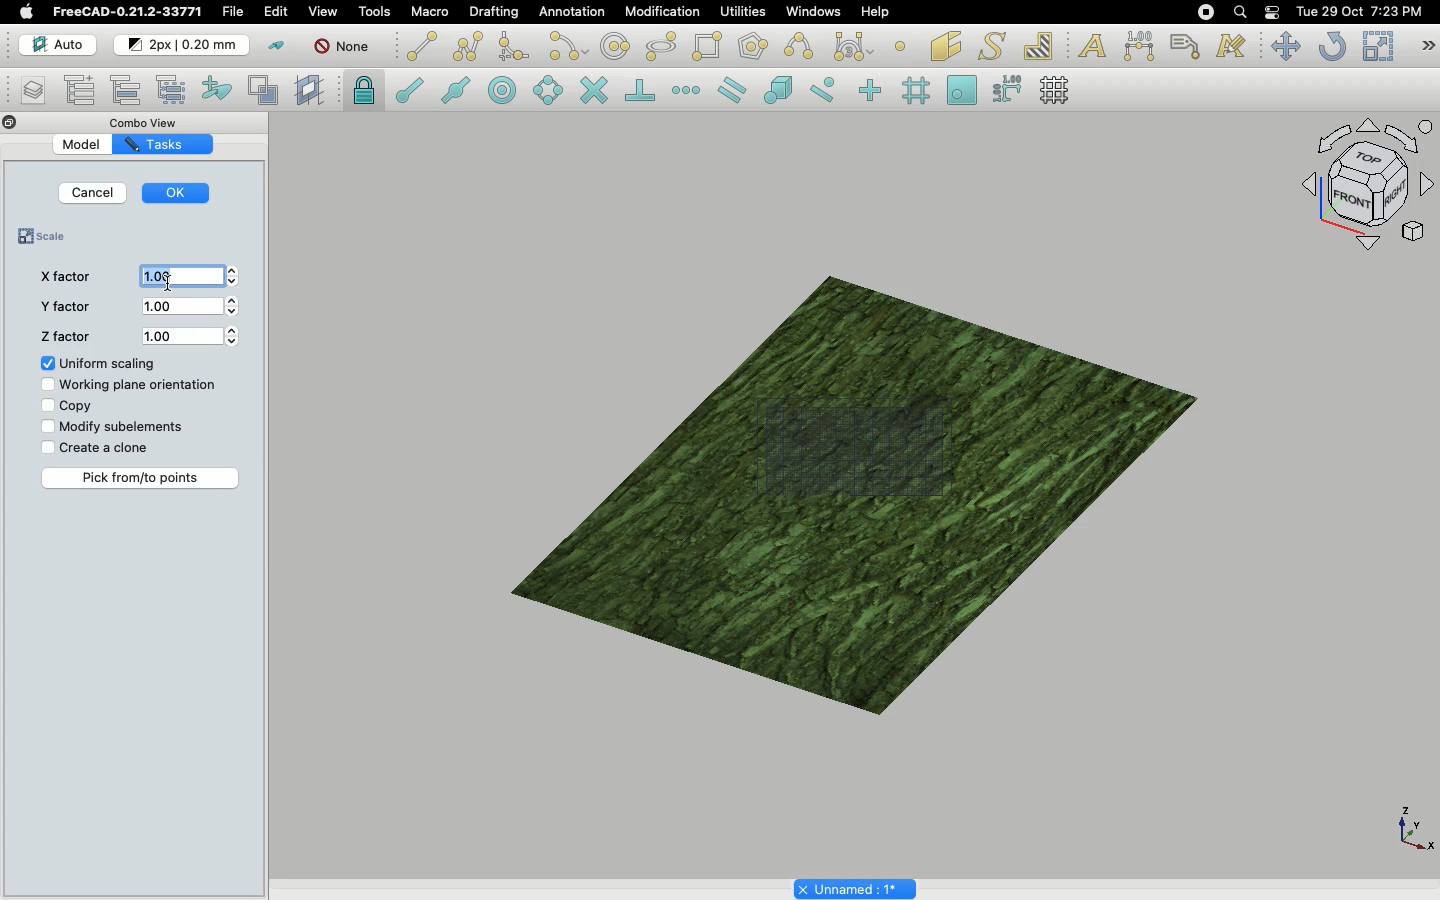 This screenshot has height=900, width=1440. I want to click on Navigation styles, so click(1363, 188).